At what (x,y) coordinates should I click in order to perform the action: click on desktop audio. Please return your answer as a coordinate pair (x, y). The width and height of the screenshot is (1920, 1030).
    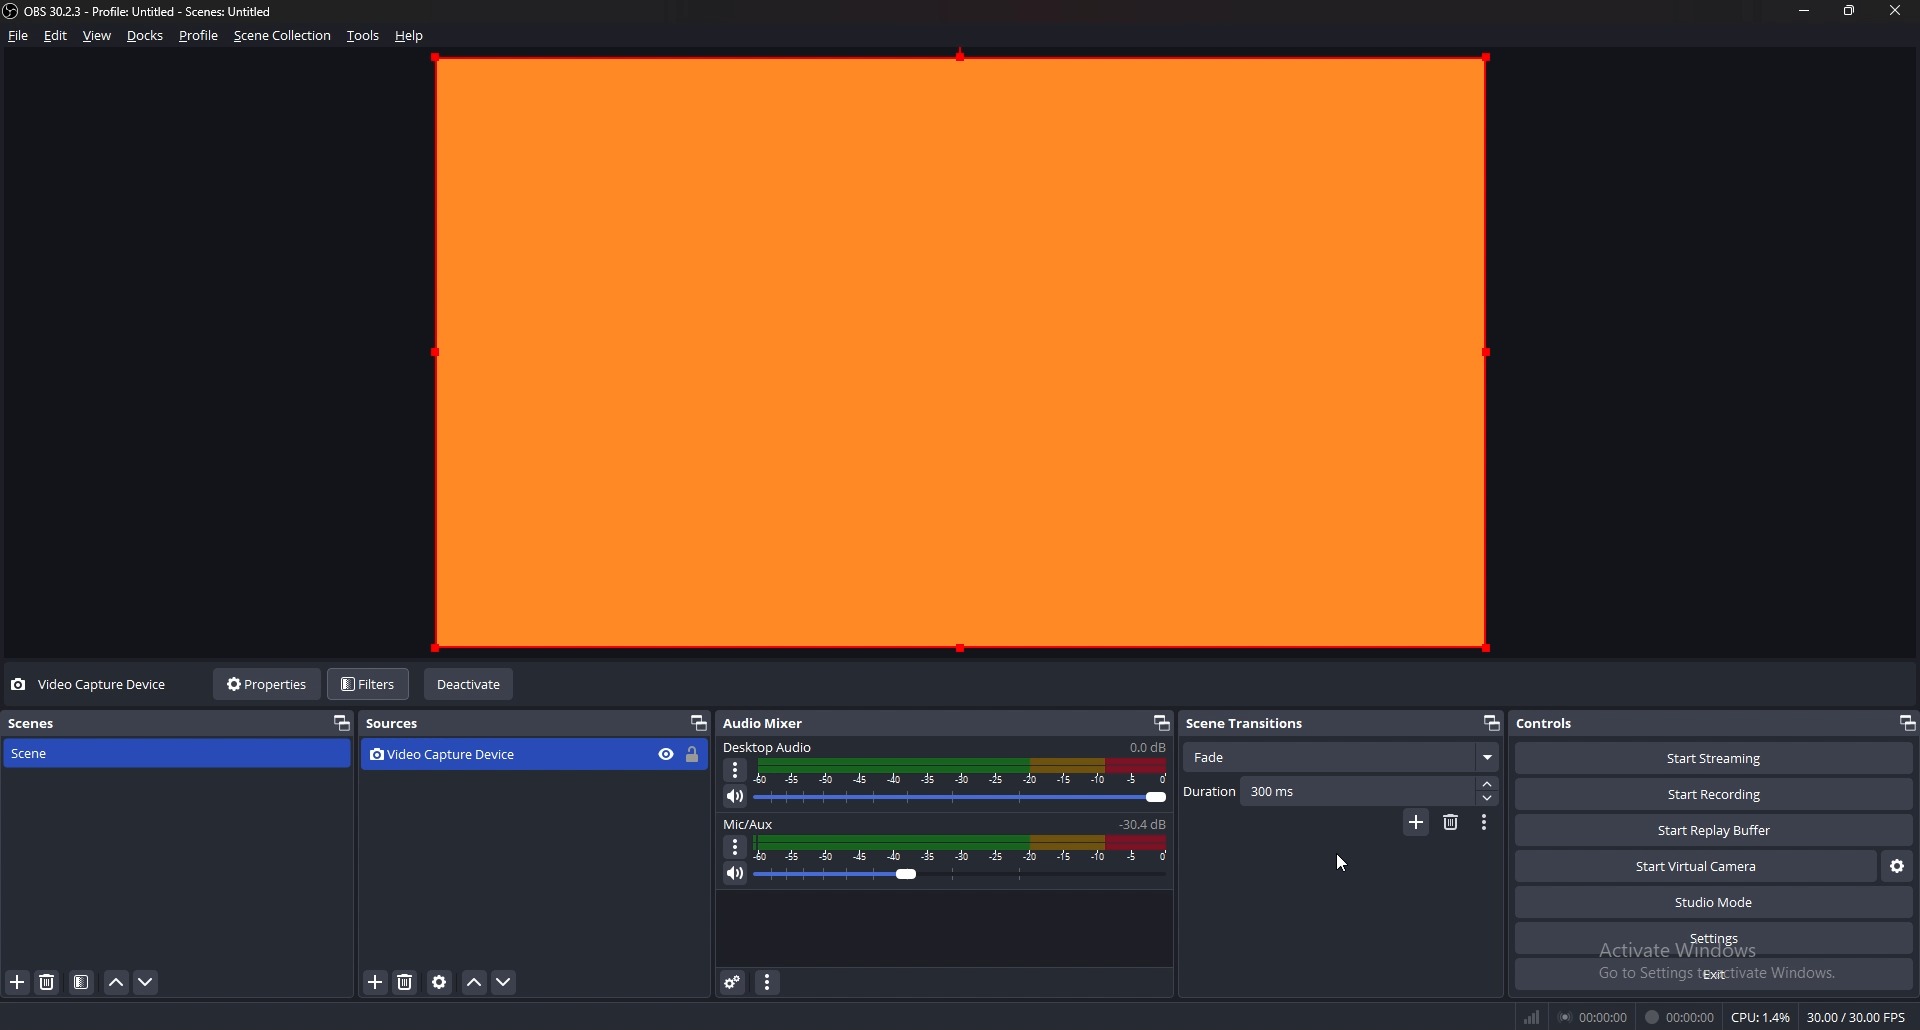
    Looking at the image, I should click on (770, 747).